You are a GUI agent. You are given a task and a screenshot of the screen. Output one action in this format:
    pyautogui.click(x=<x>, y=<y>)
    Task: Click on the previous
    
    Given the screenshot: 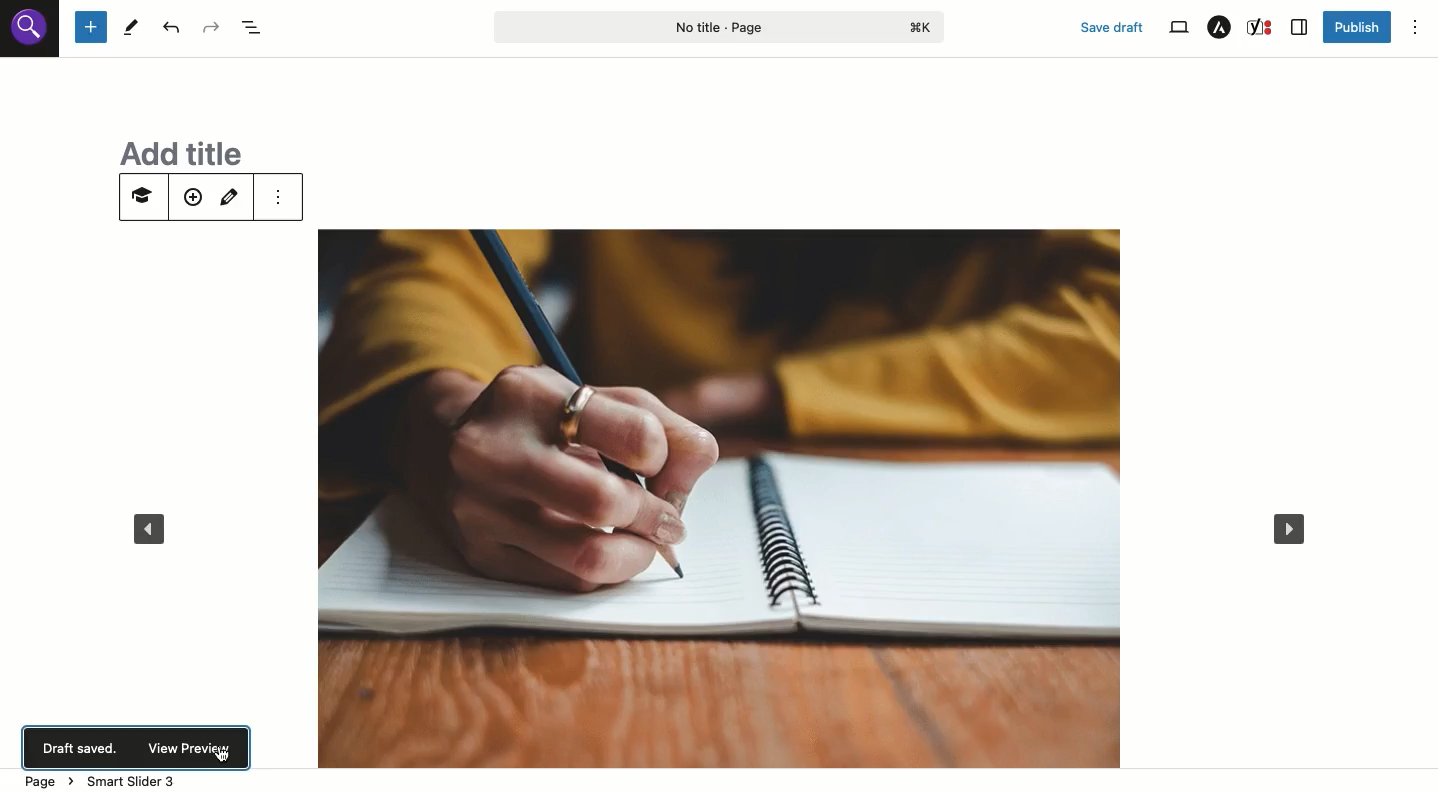 What is the action you would take?
    pyautogui.click(x=148, y=531)
    